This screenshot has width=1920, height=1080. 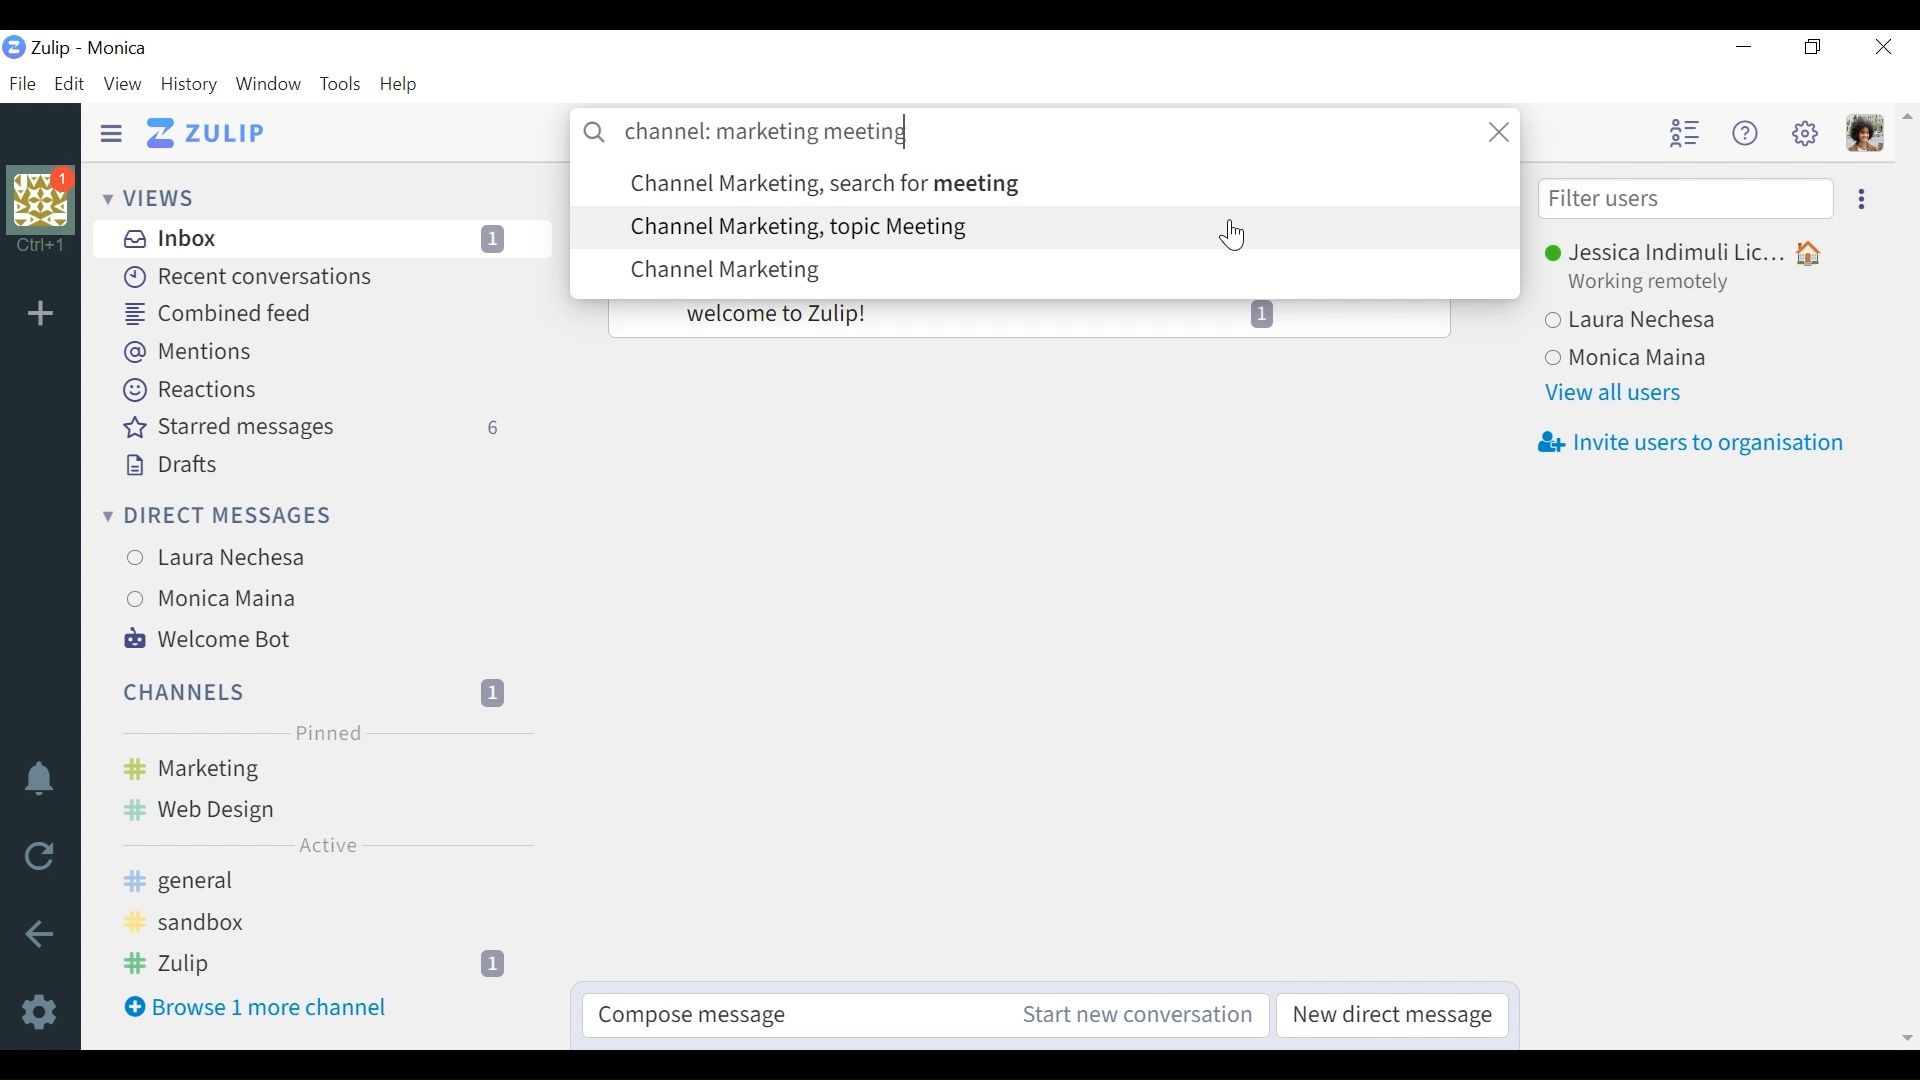 I want to click on Starred messages, so click(x=321, y=428).